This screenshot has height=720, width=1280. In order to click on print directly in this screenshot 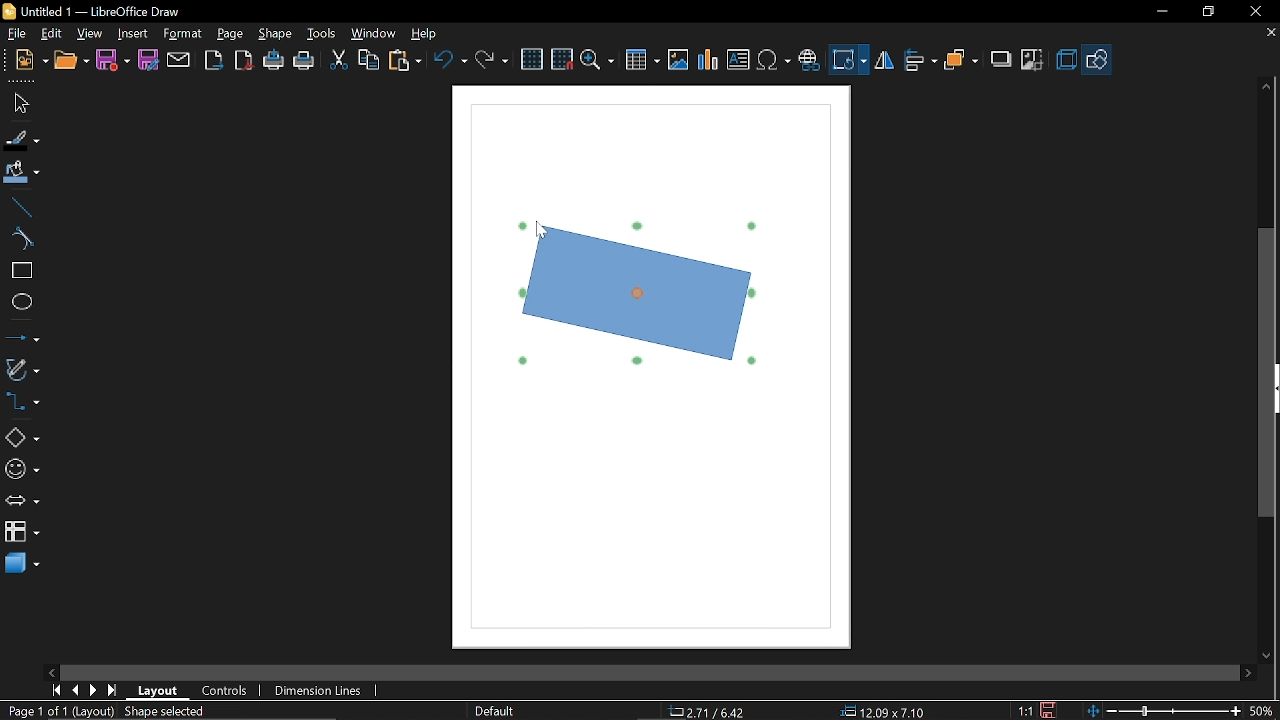, I will do `click(273, 62)`.